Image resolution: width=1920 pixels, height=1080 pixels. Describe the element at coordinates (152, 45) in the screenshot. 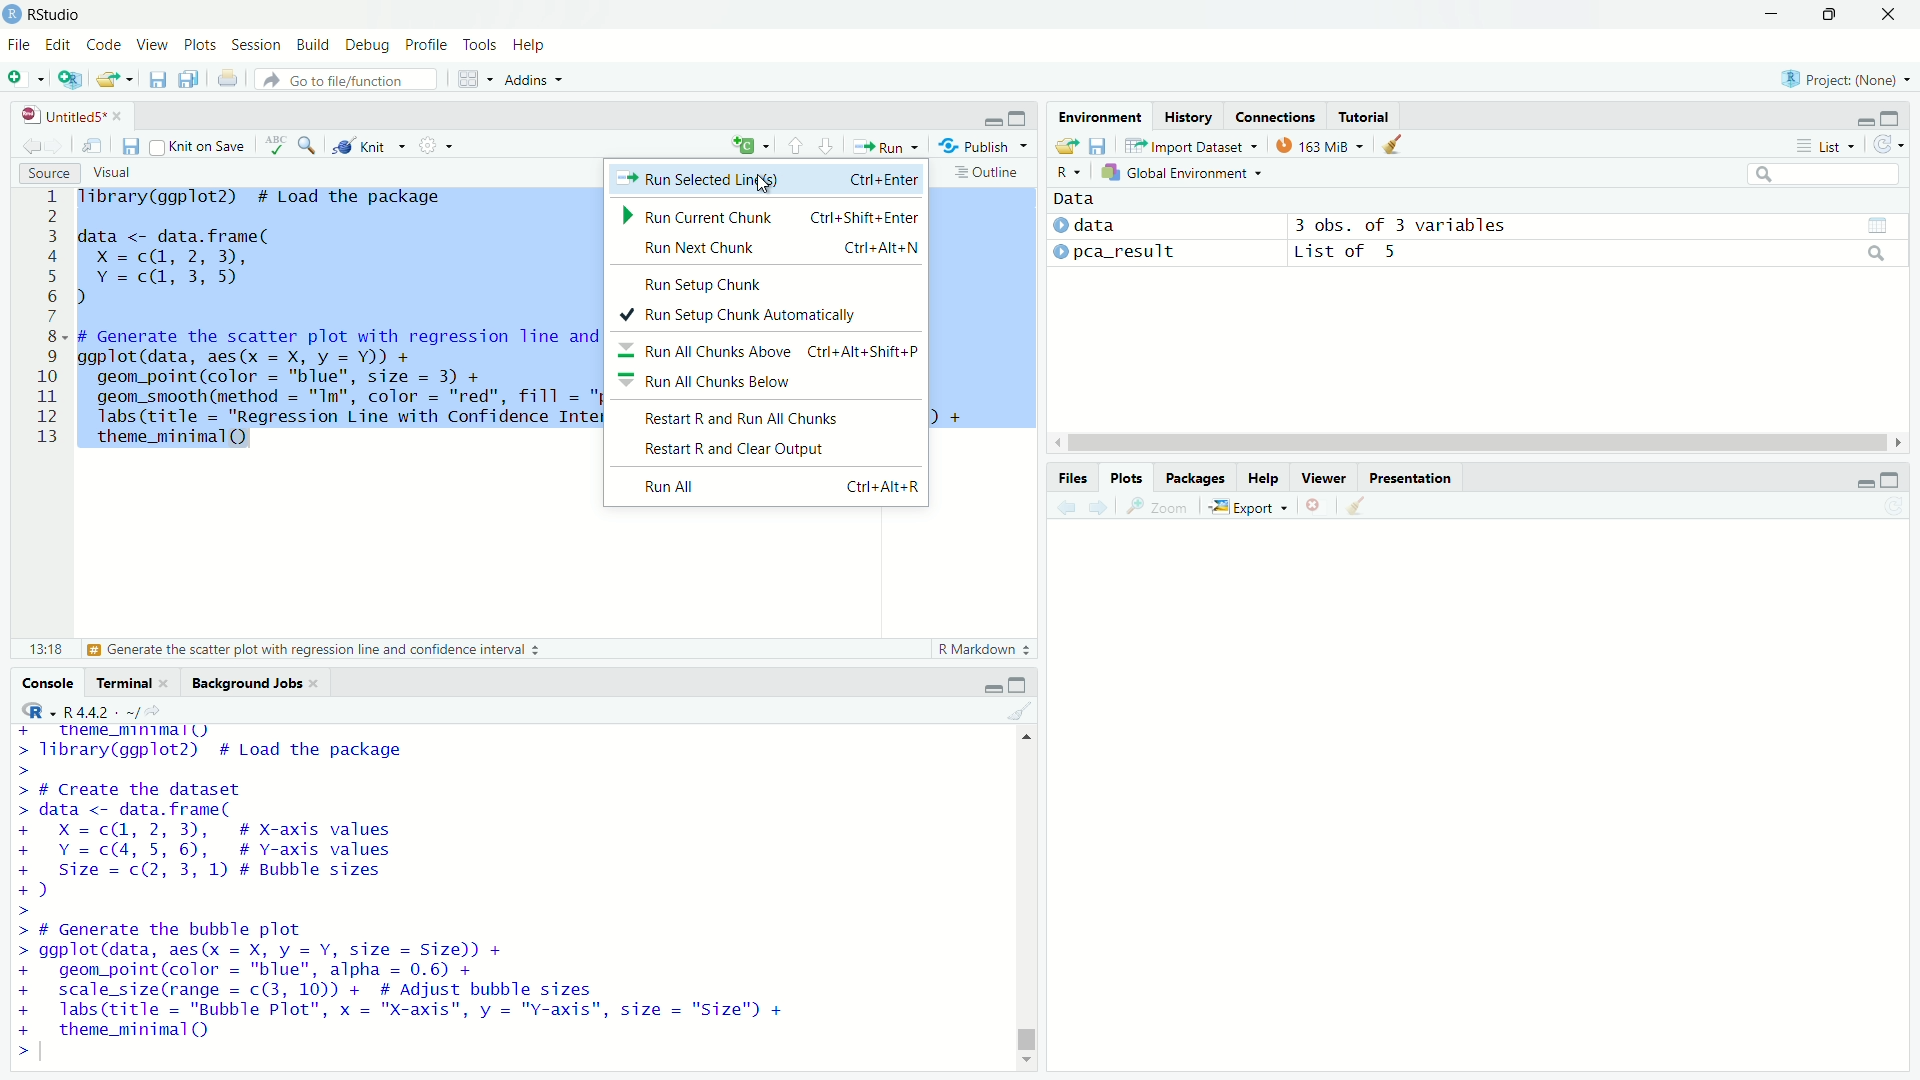

I see `View` at that location.